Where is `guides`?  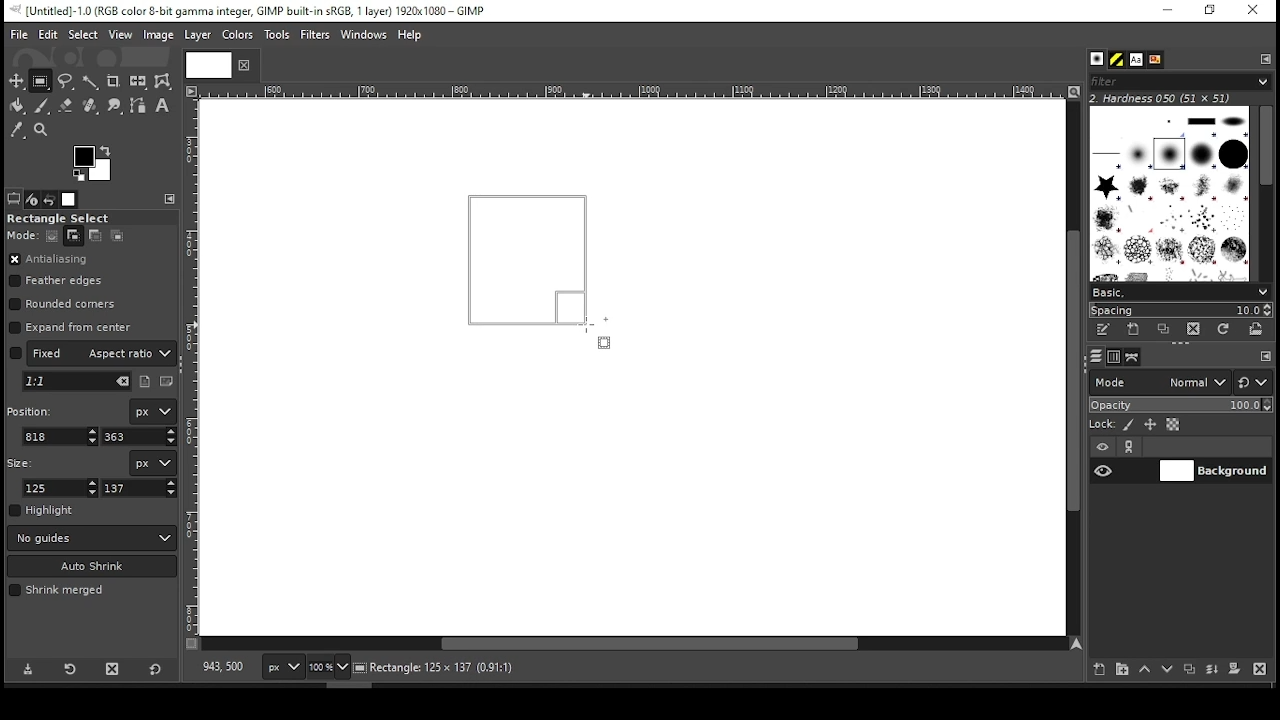 guides is located at coordinates (92, 538).